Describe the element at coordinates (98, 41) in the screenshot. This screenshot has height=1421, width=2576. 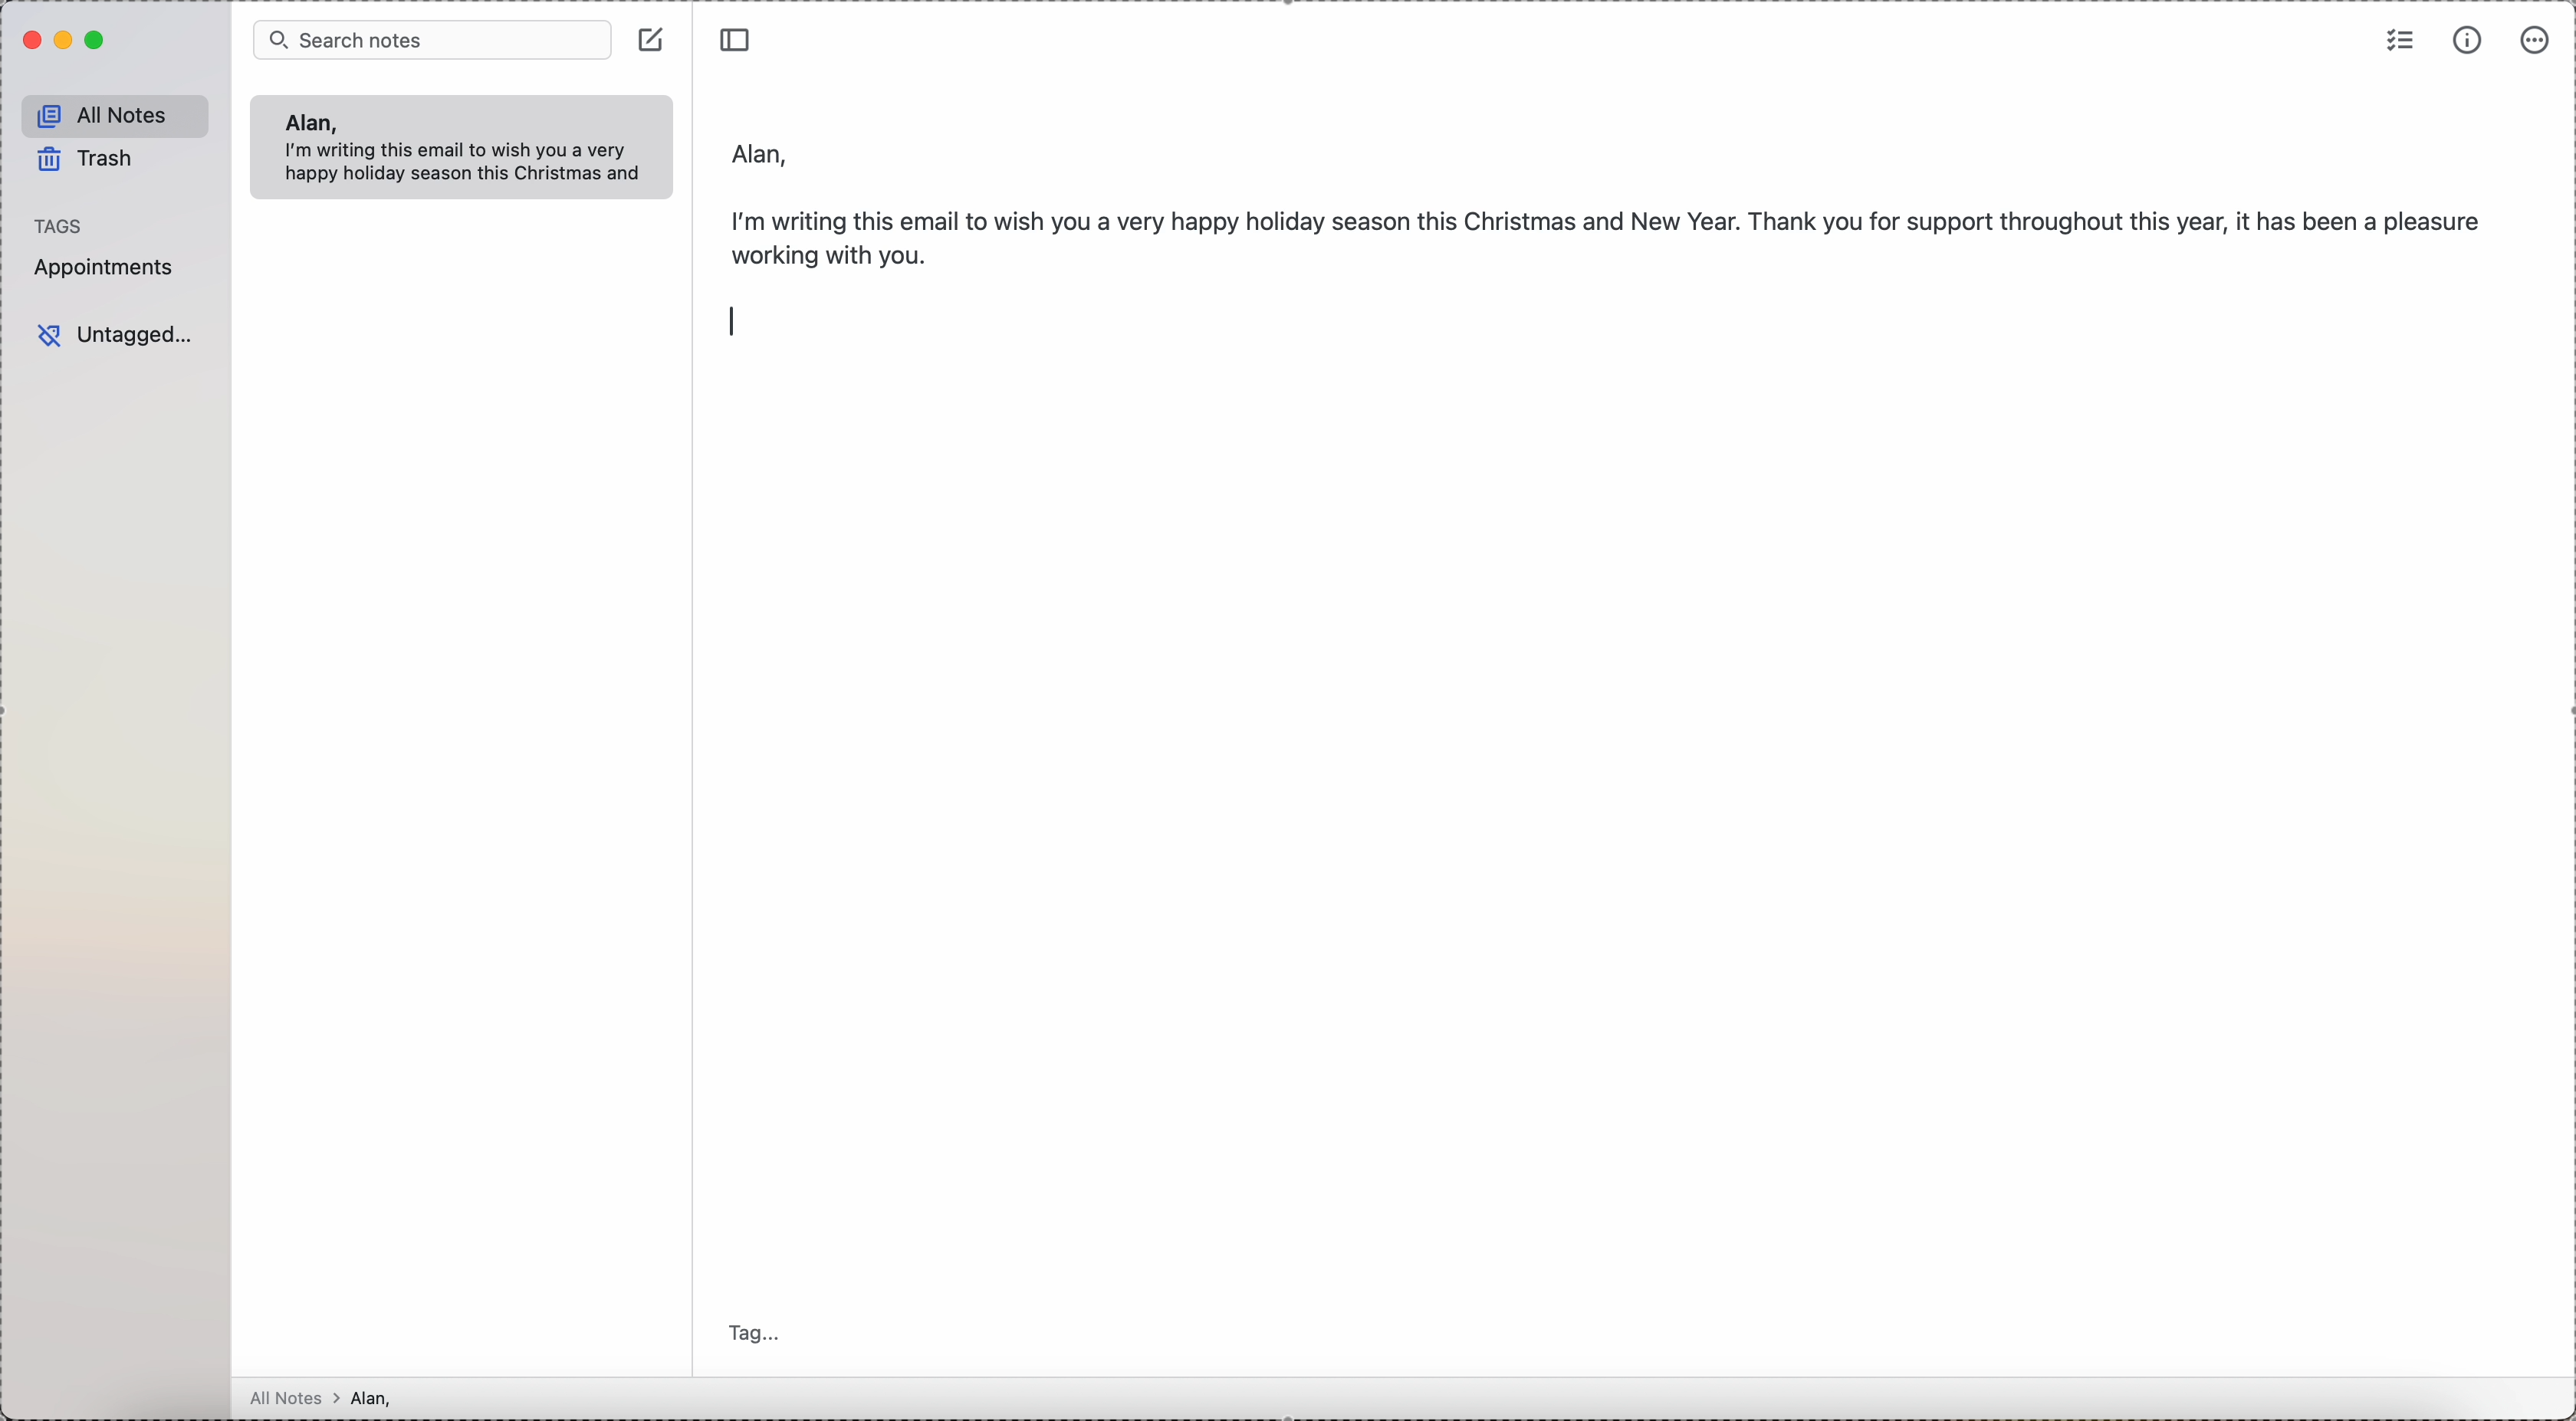
I see `maximize` at that location.